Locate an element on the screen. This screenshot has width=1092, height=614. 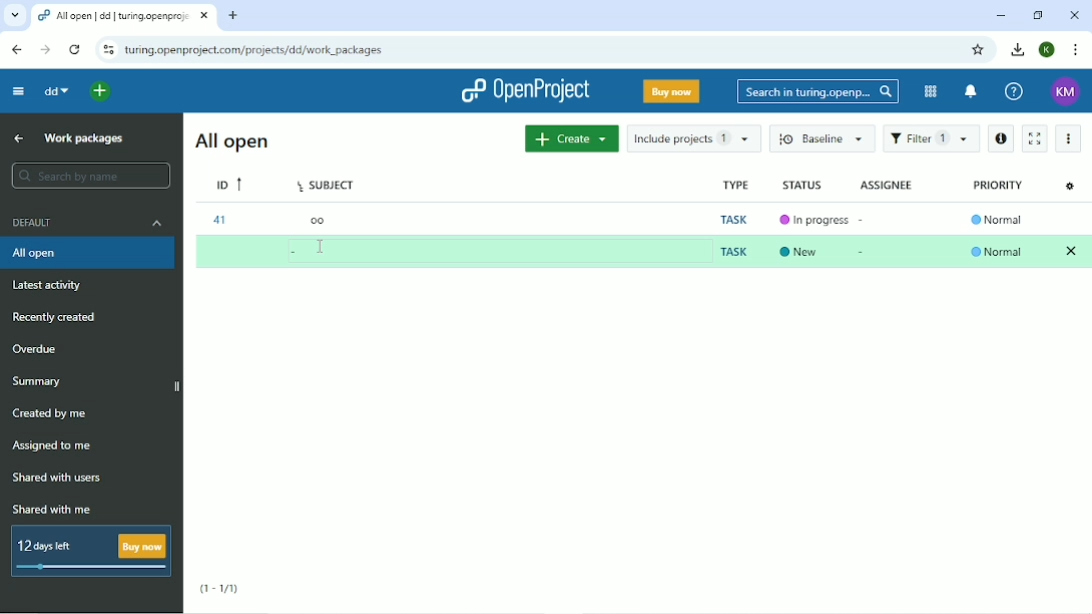
Normal is located at coordinates (997, 219).